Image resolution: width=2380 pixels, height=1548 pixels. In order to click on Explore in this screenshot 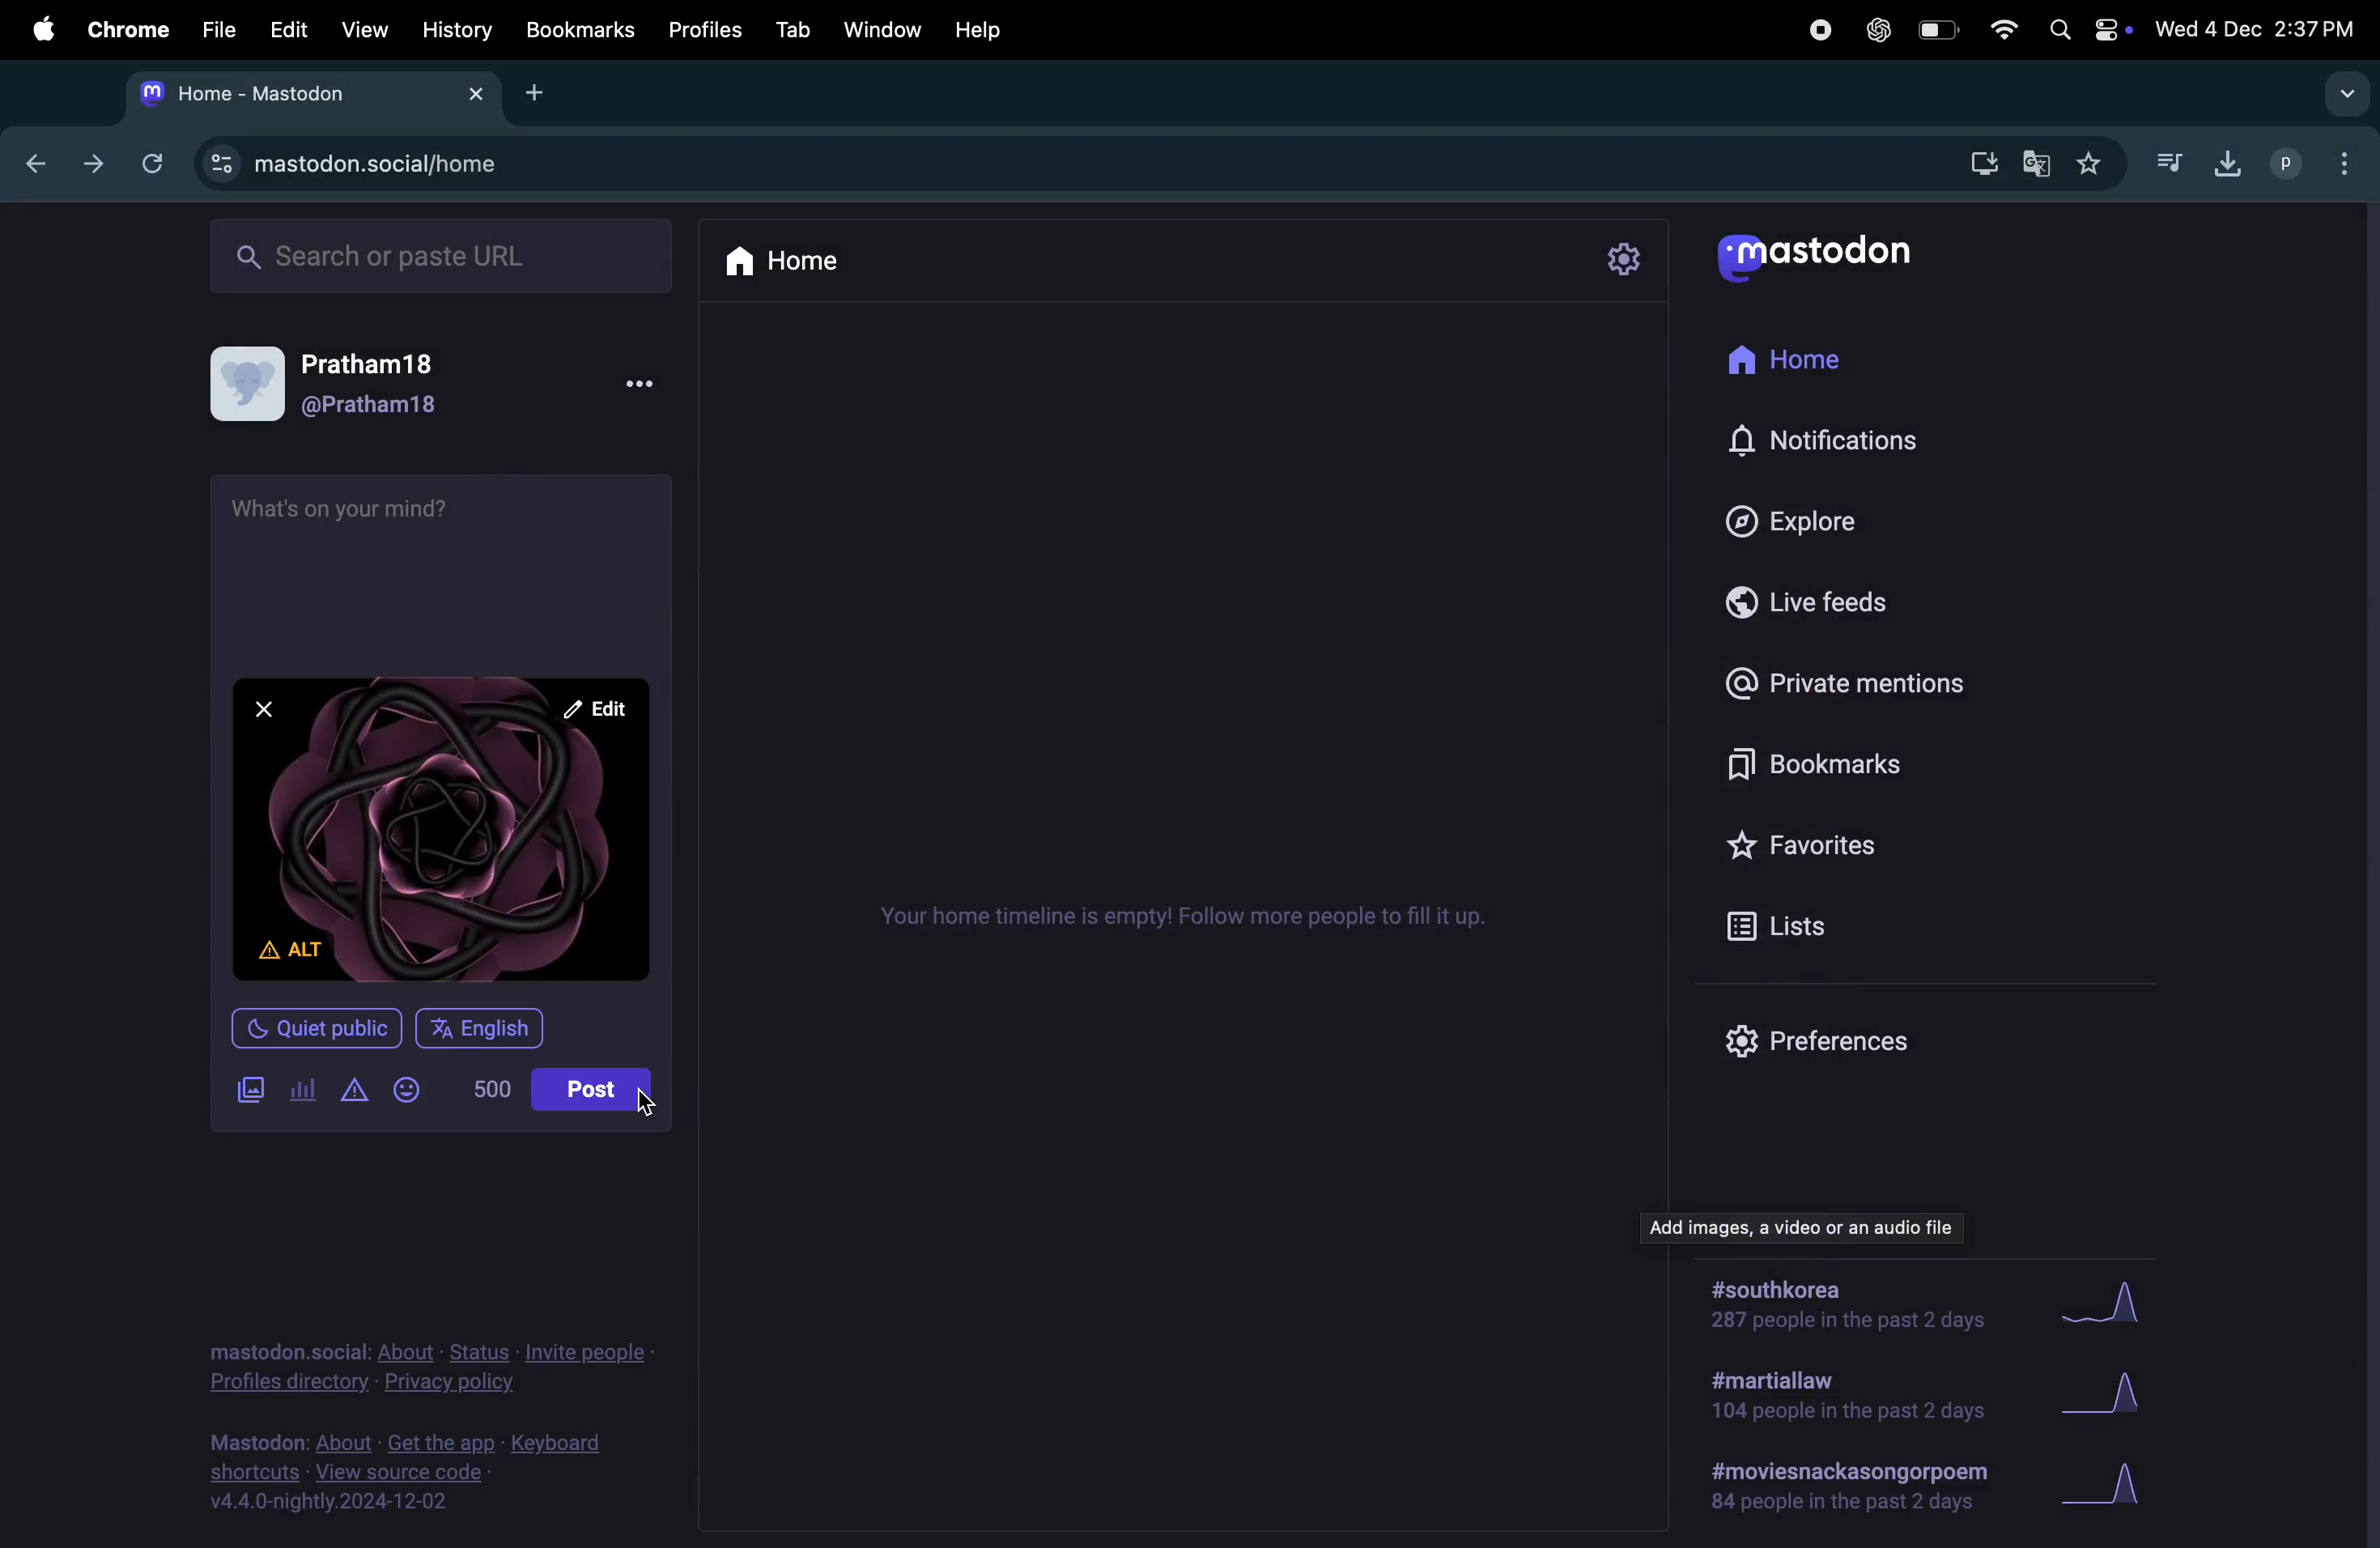, I will do `click(1809, 520)`.